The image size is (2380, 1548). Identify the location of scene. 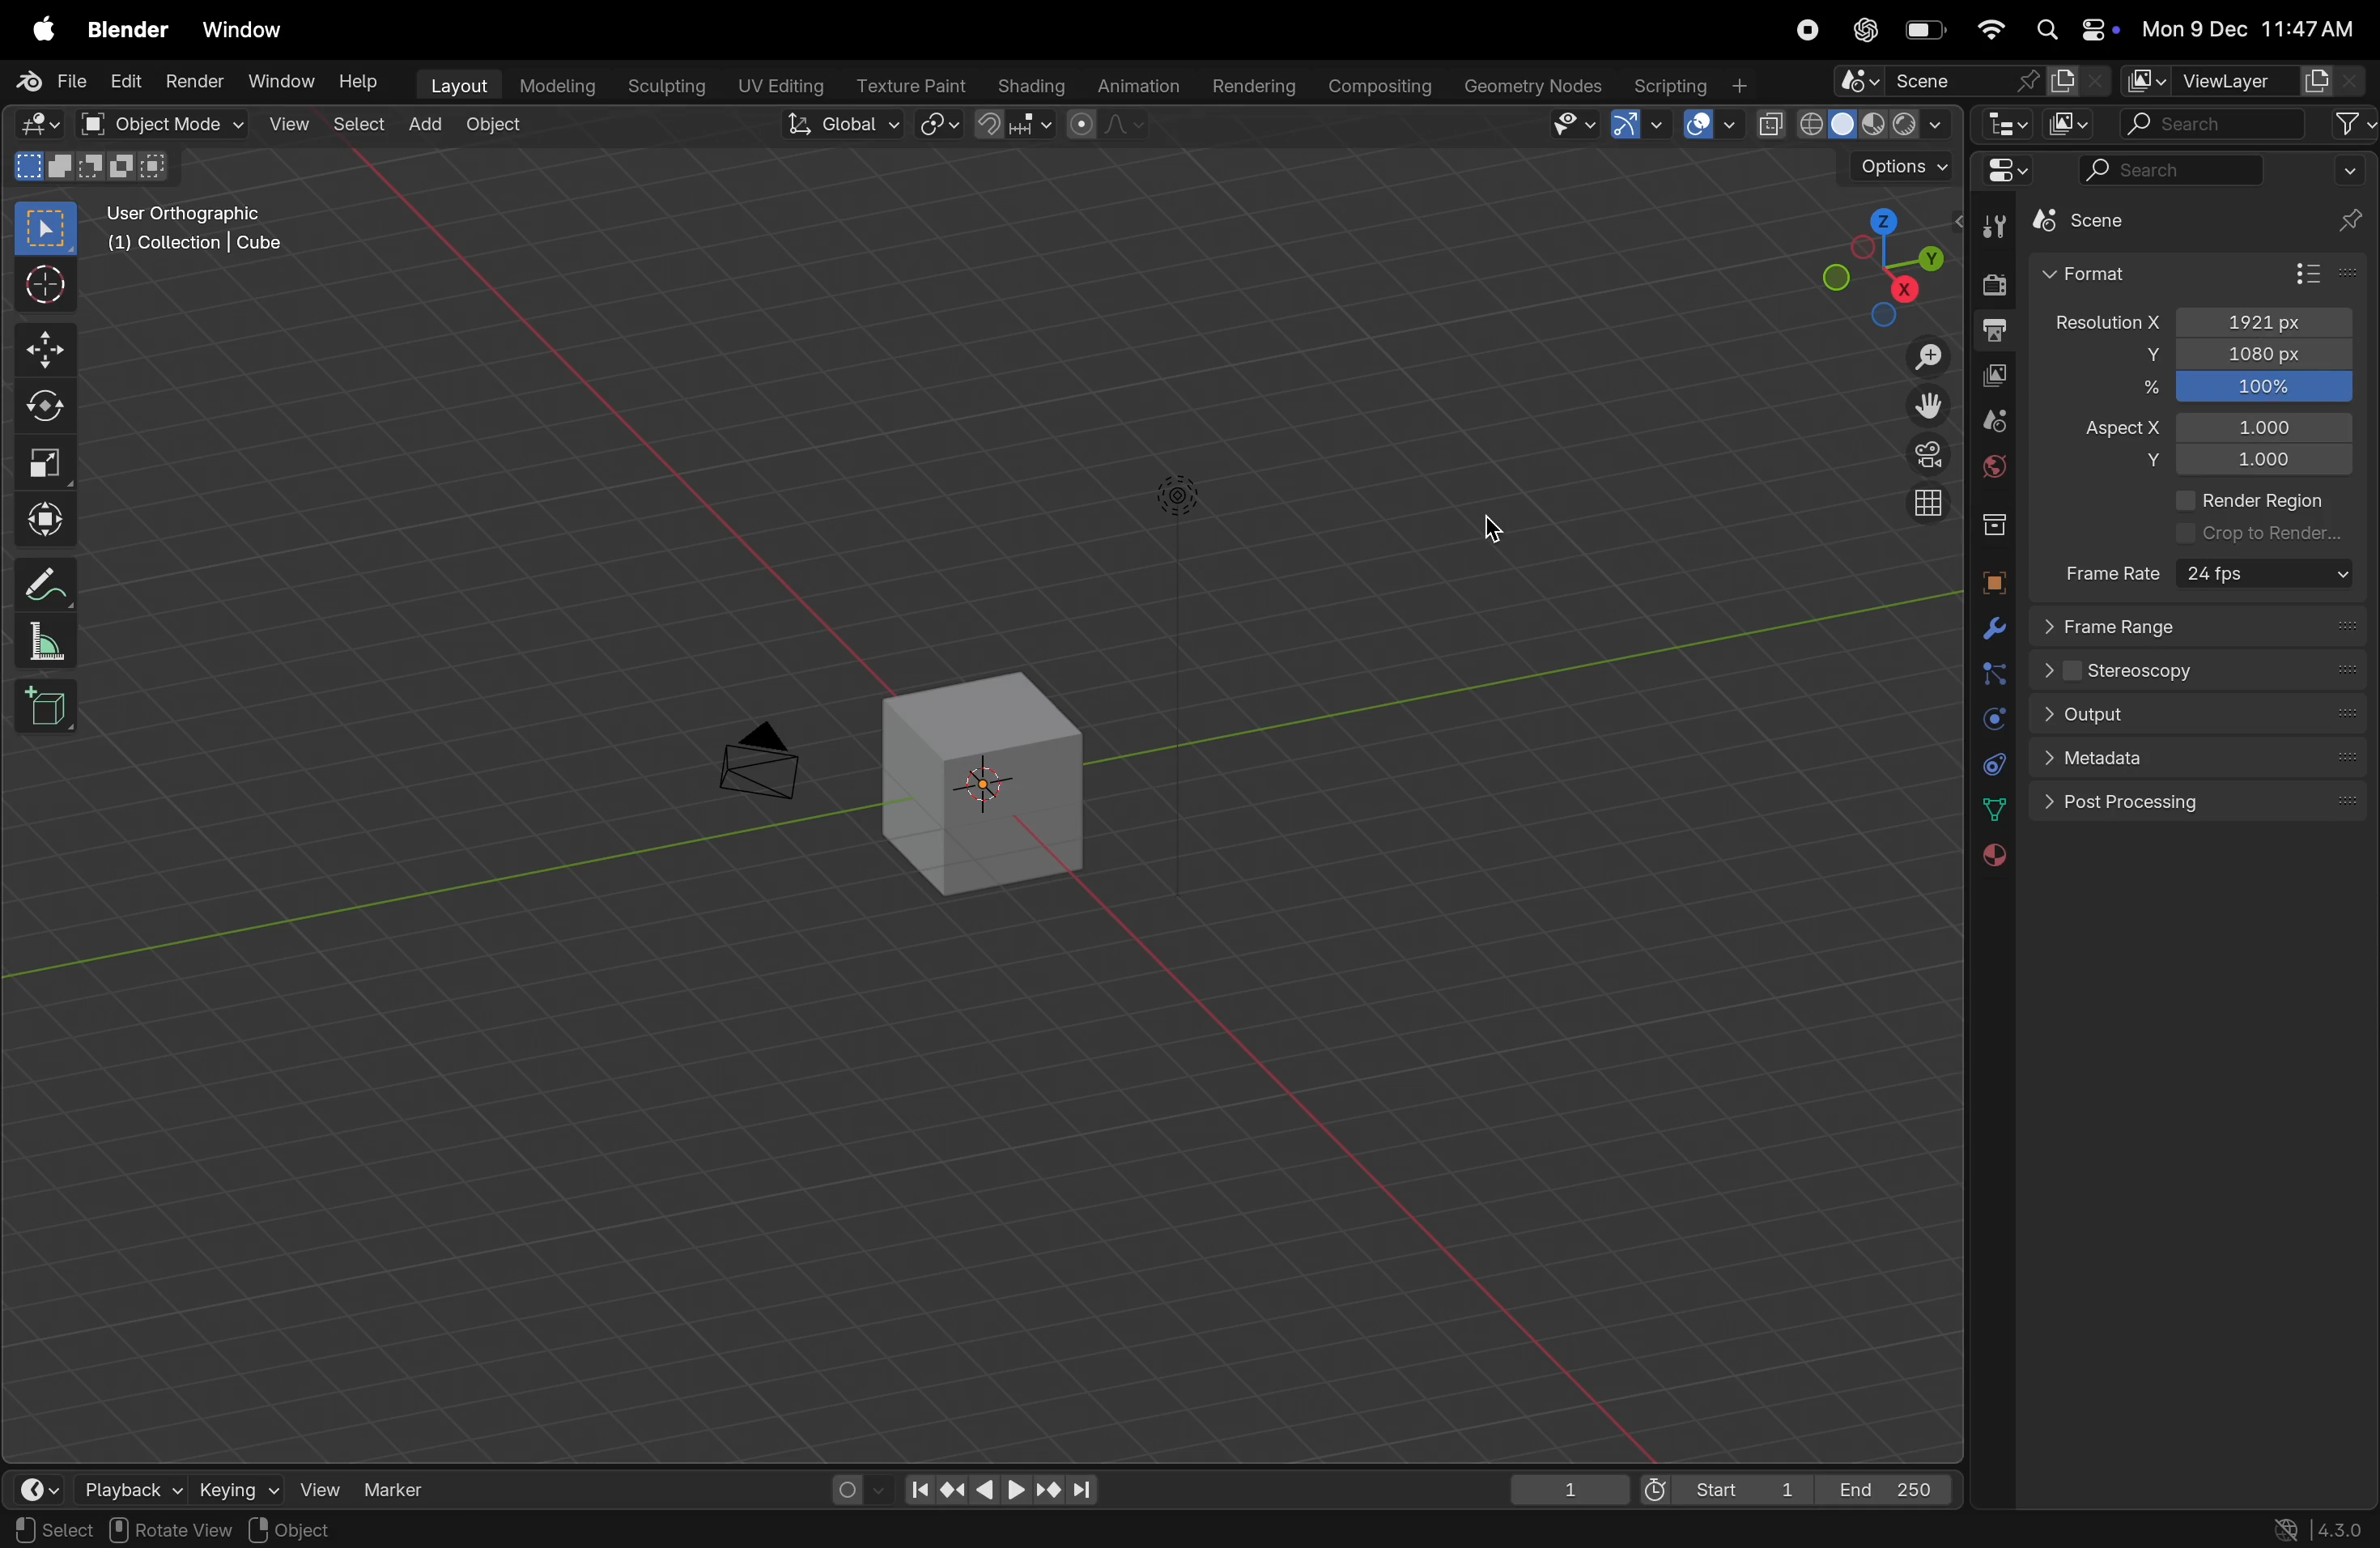
(1967, 81).